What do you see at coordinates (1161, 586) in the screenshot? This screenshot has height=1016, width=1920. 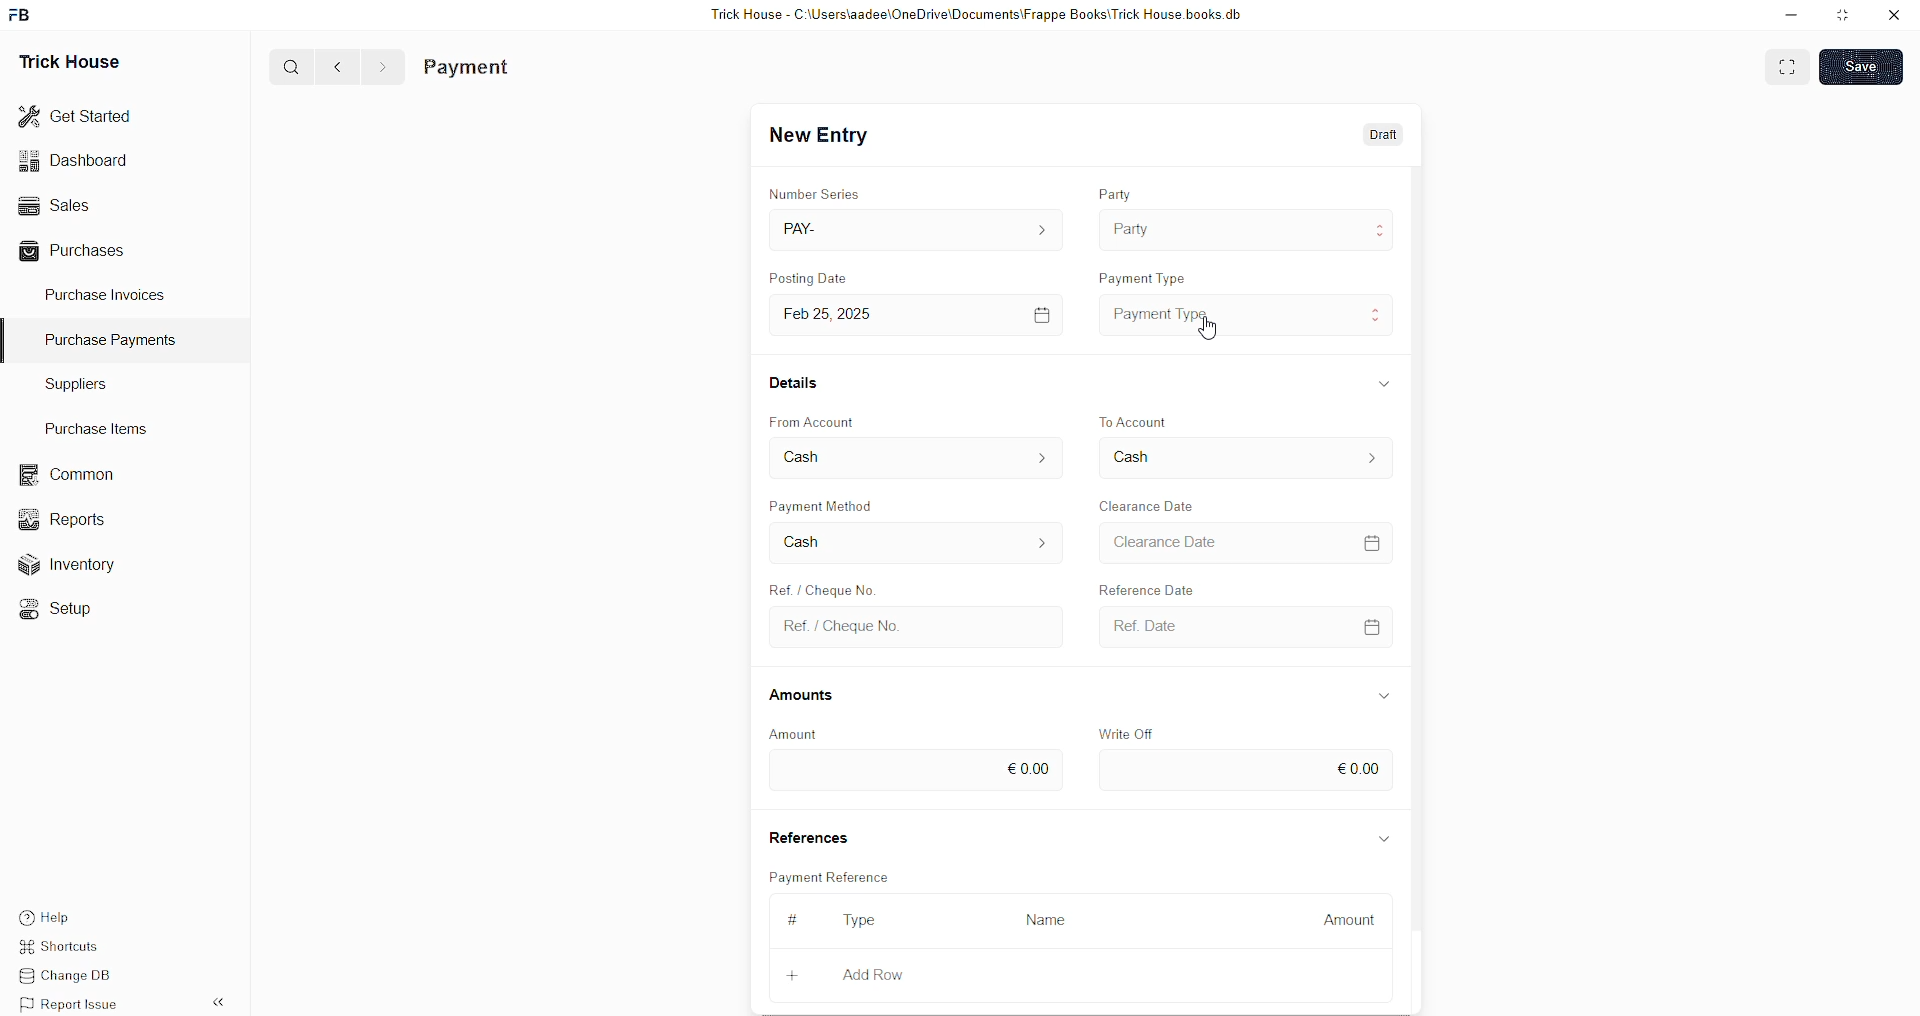 I see `Falivunce Dis` at bounding box center [1161, 586].